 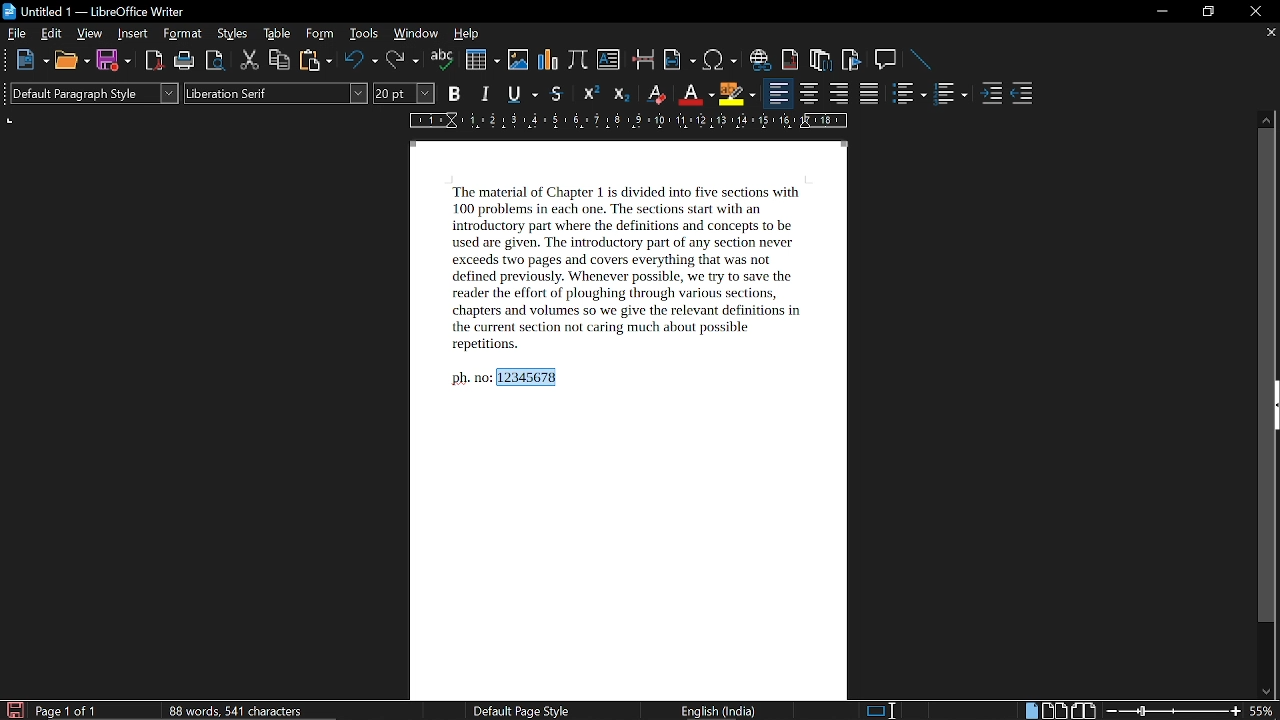 I want to click on Liberation Serif, so click(x=276, y=93).